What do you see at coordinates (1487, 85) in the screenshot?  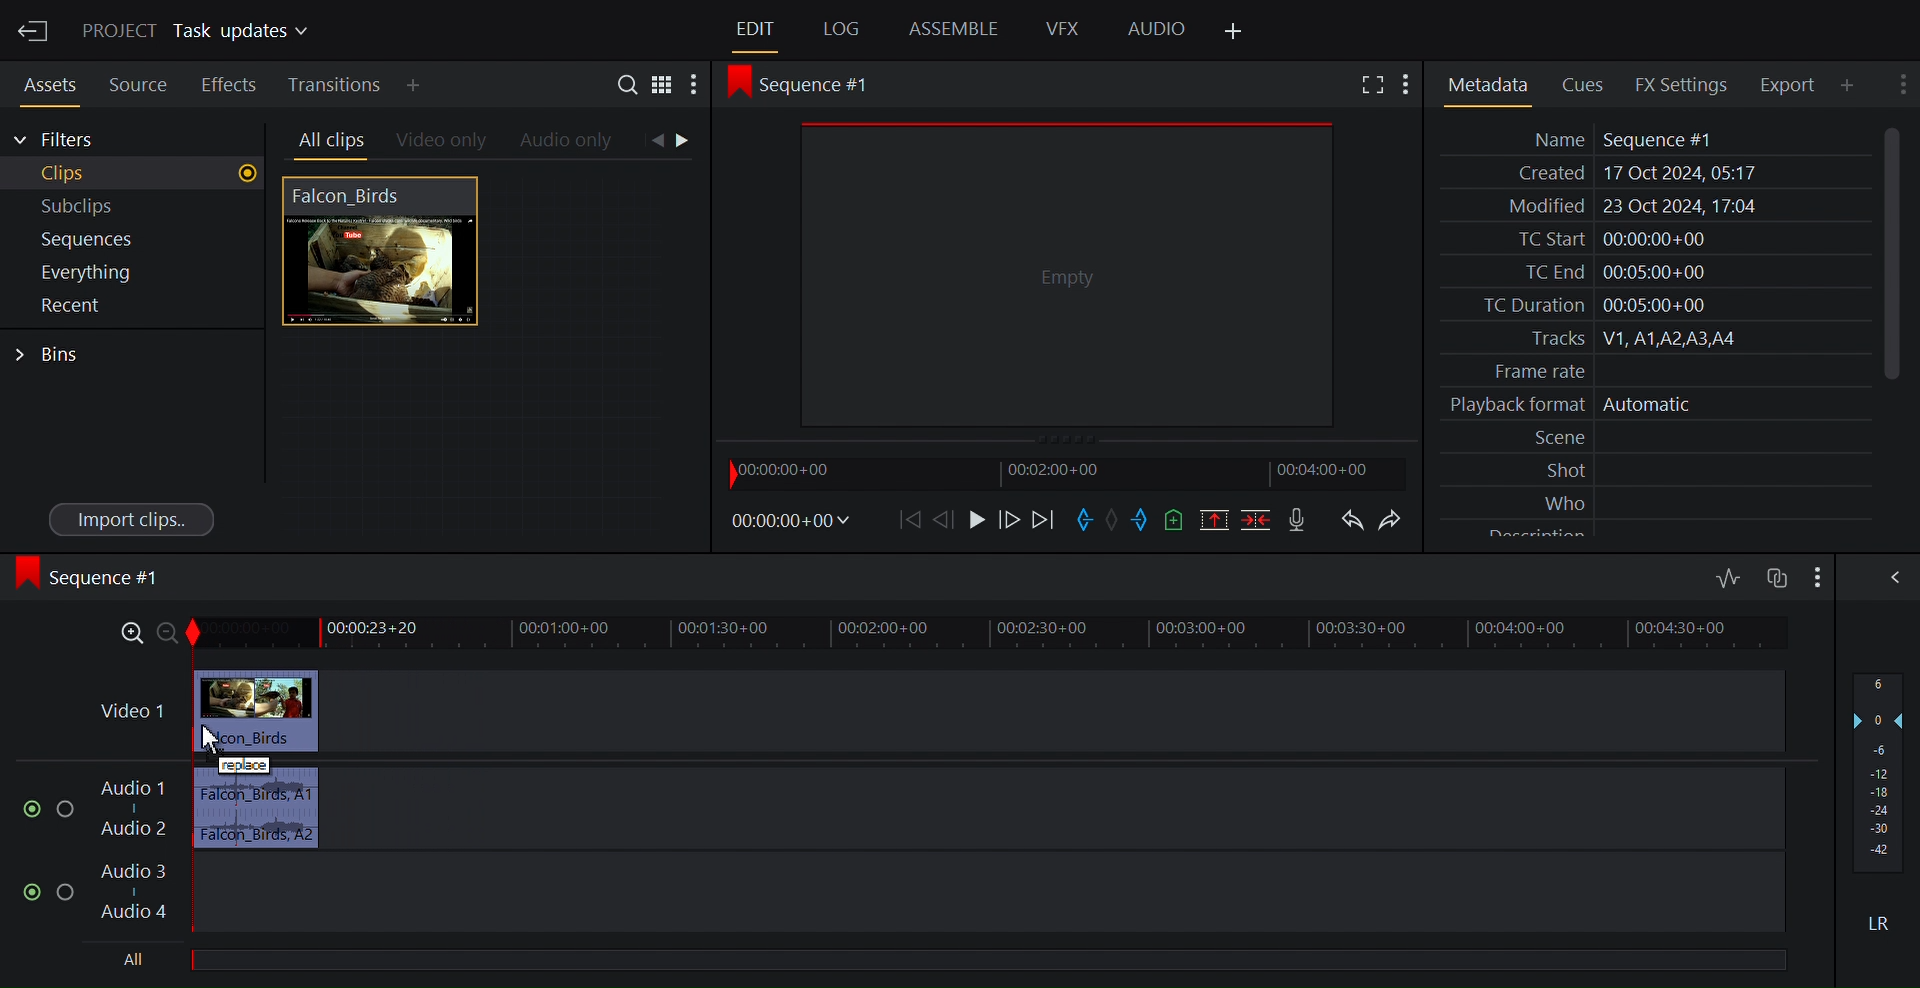 I see `Metadata Panel` at bounding box center [1487, 85].